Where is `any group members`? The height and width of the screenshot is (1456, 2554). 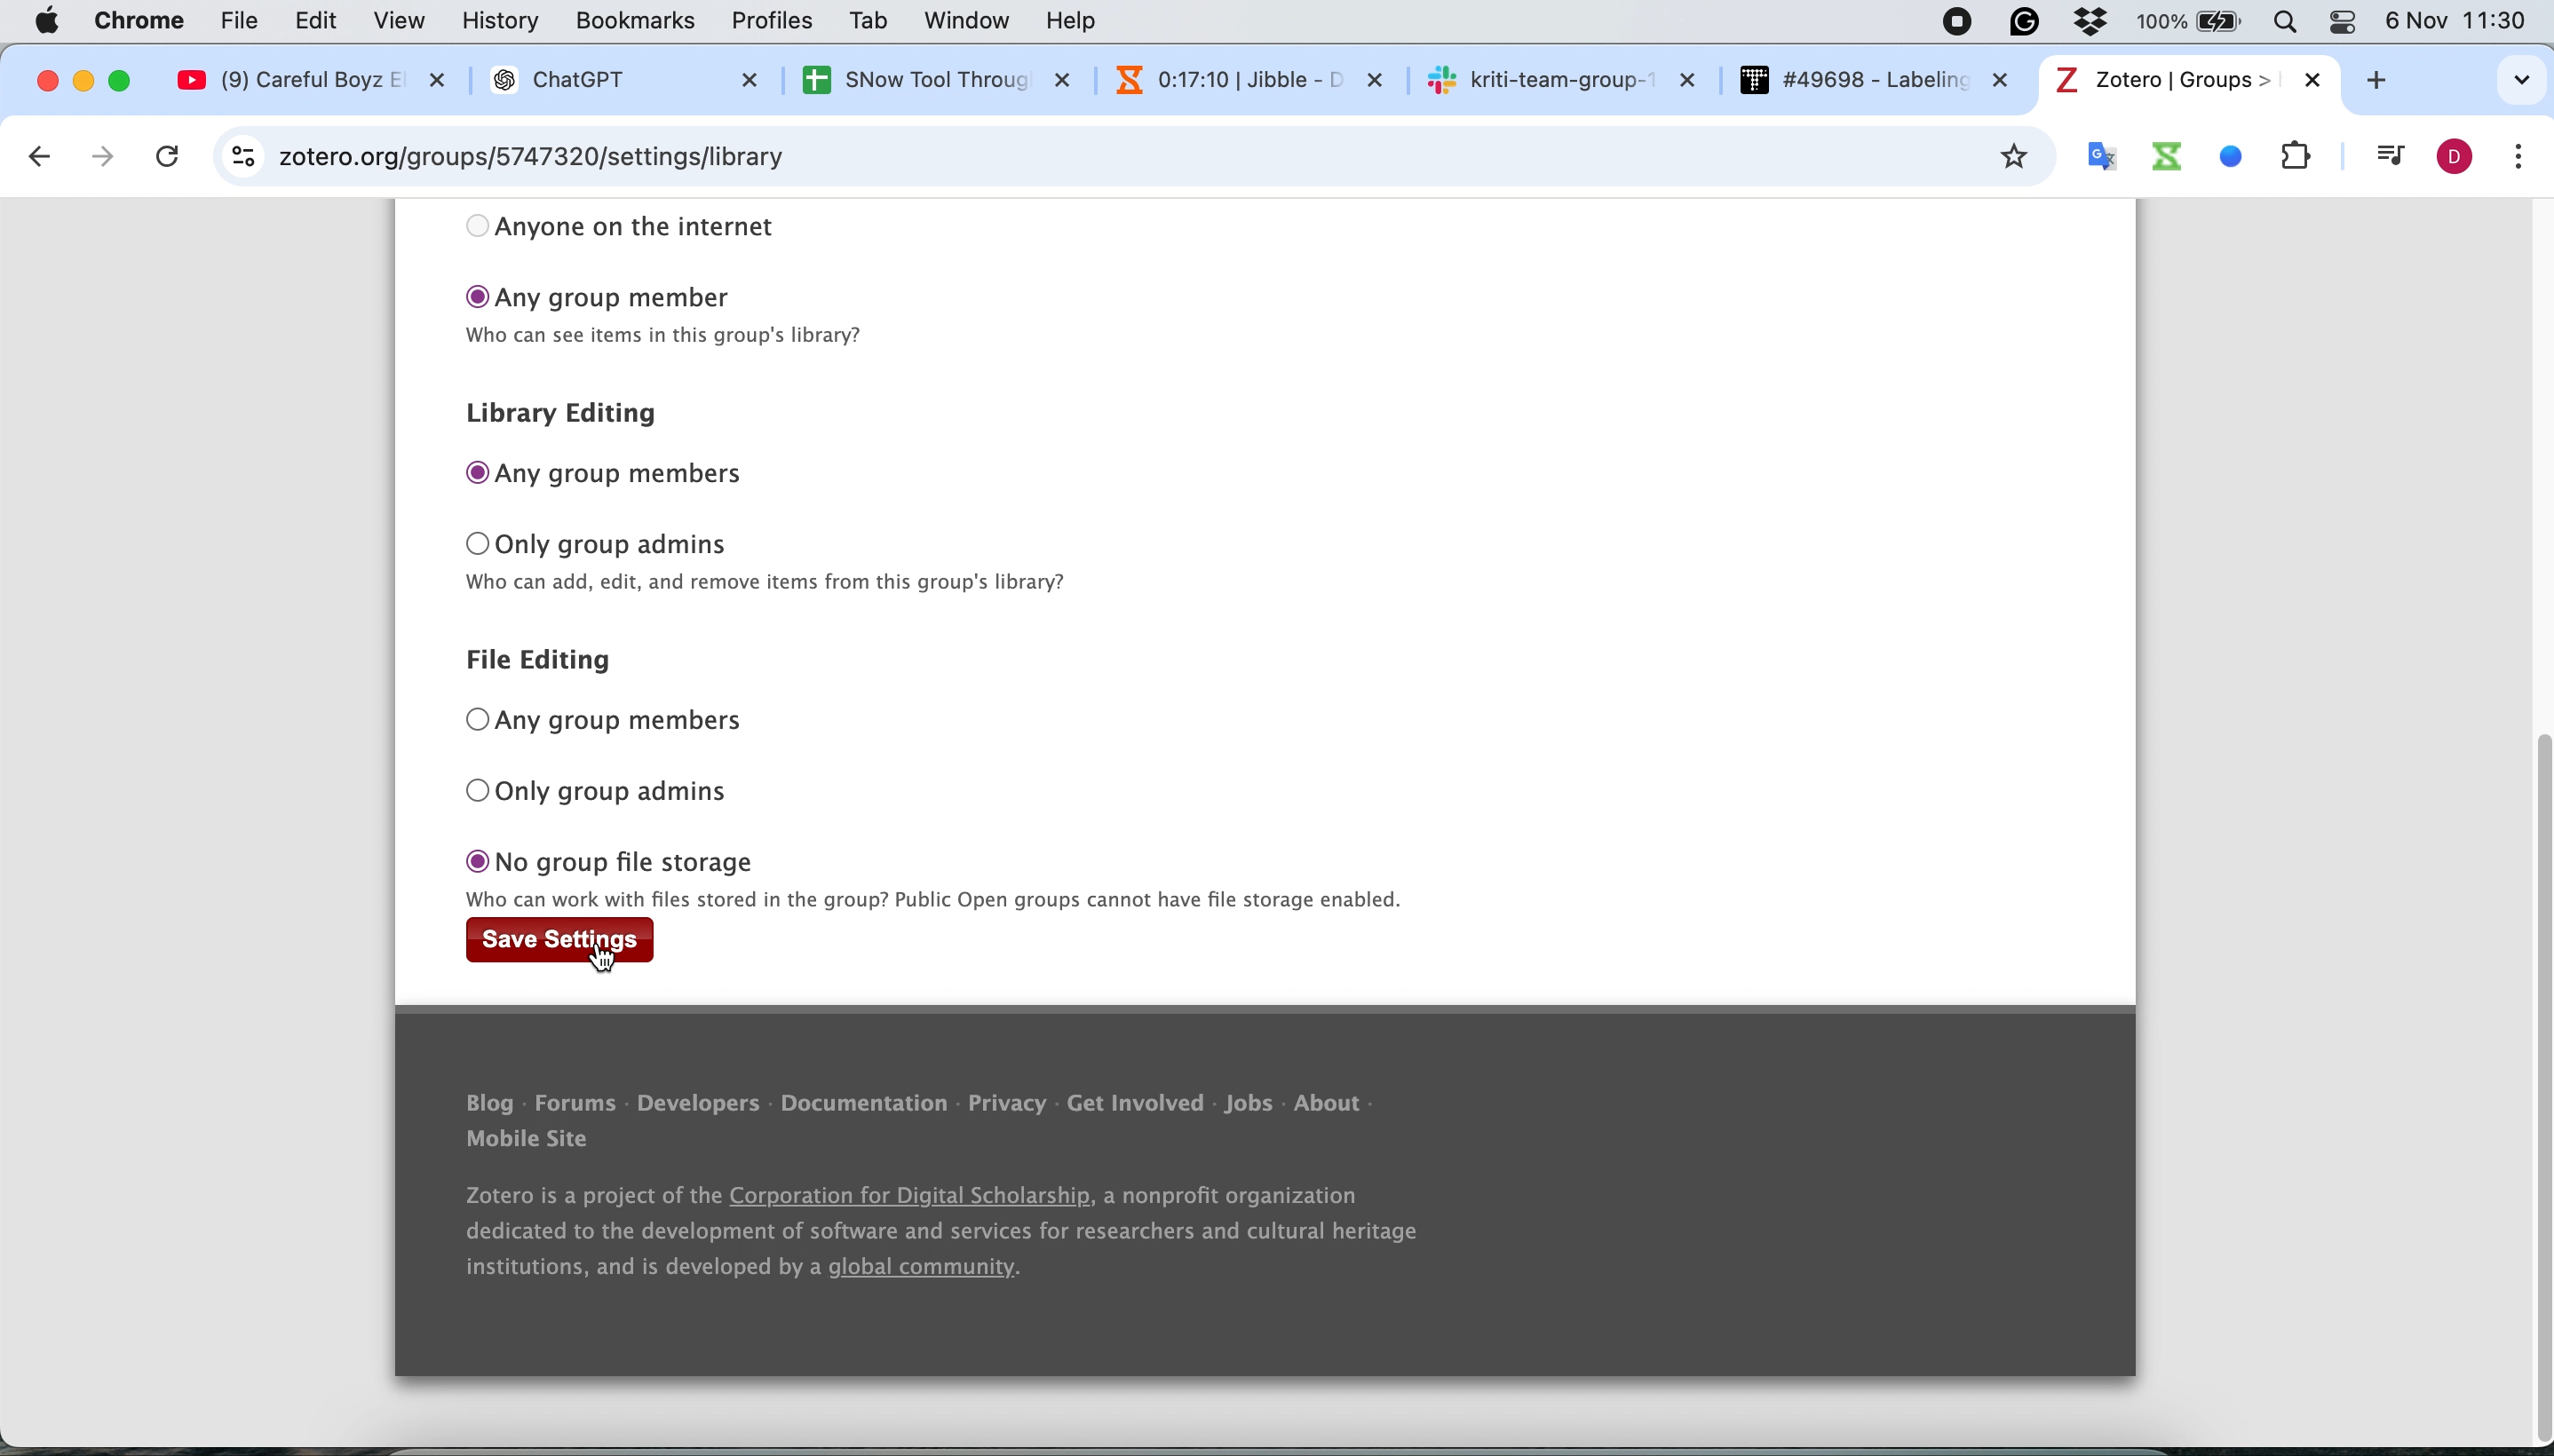
any group members is located at coordinates (609, 723).